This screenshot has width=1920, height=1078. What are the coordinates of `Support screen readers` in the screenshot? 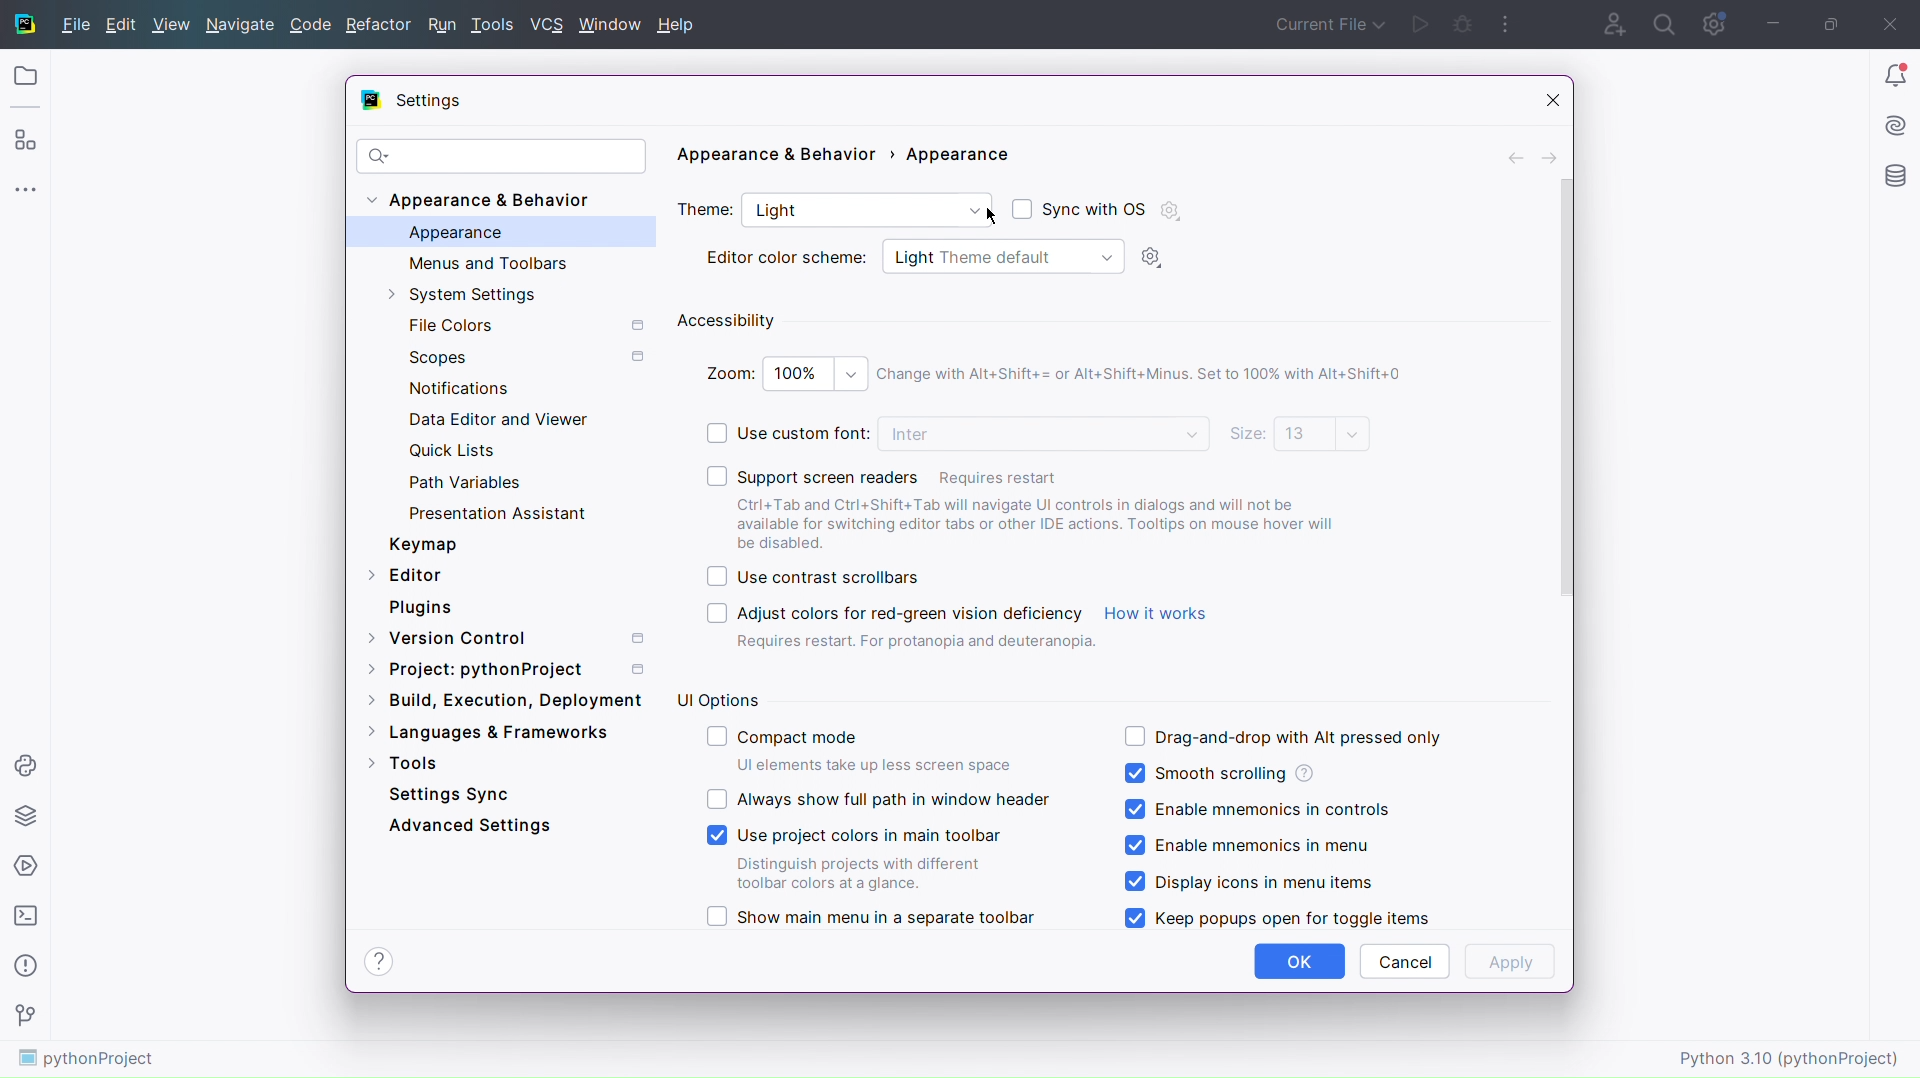 It's located at (1030, 473).